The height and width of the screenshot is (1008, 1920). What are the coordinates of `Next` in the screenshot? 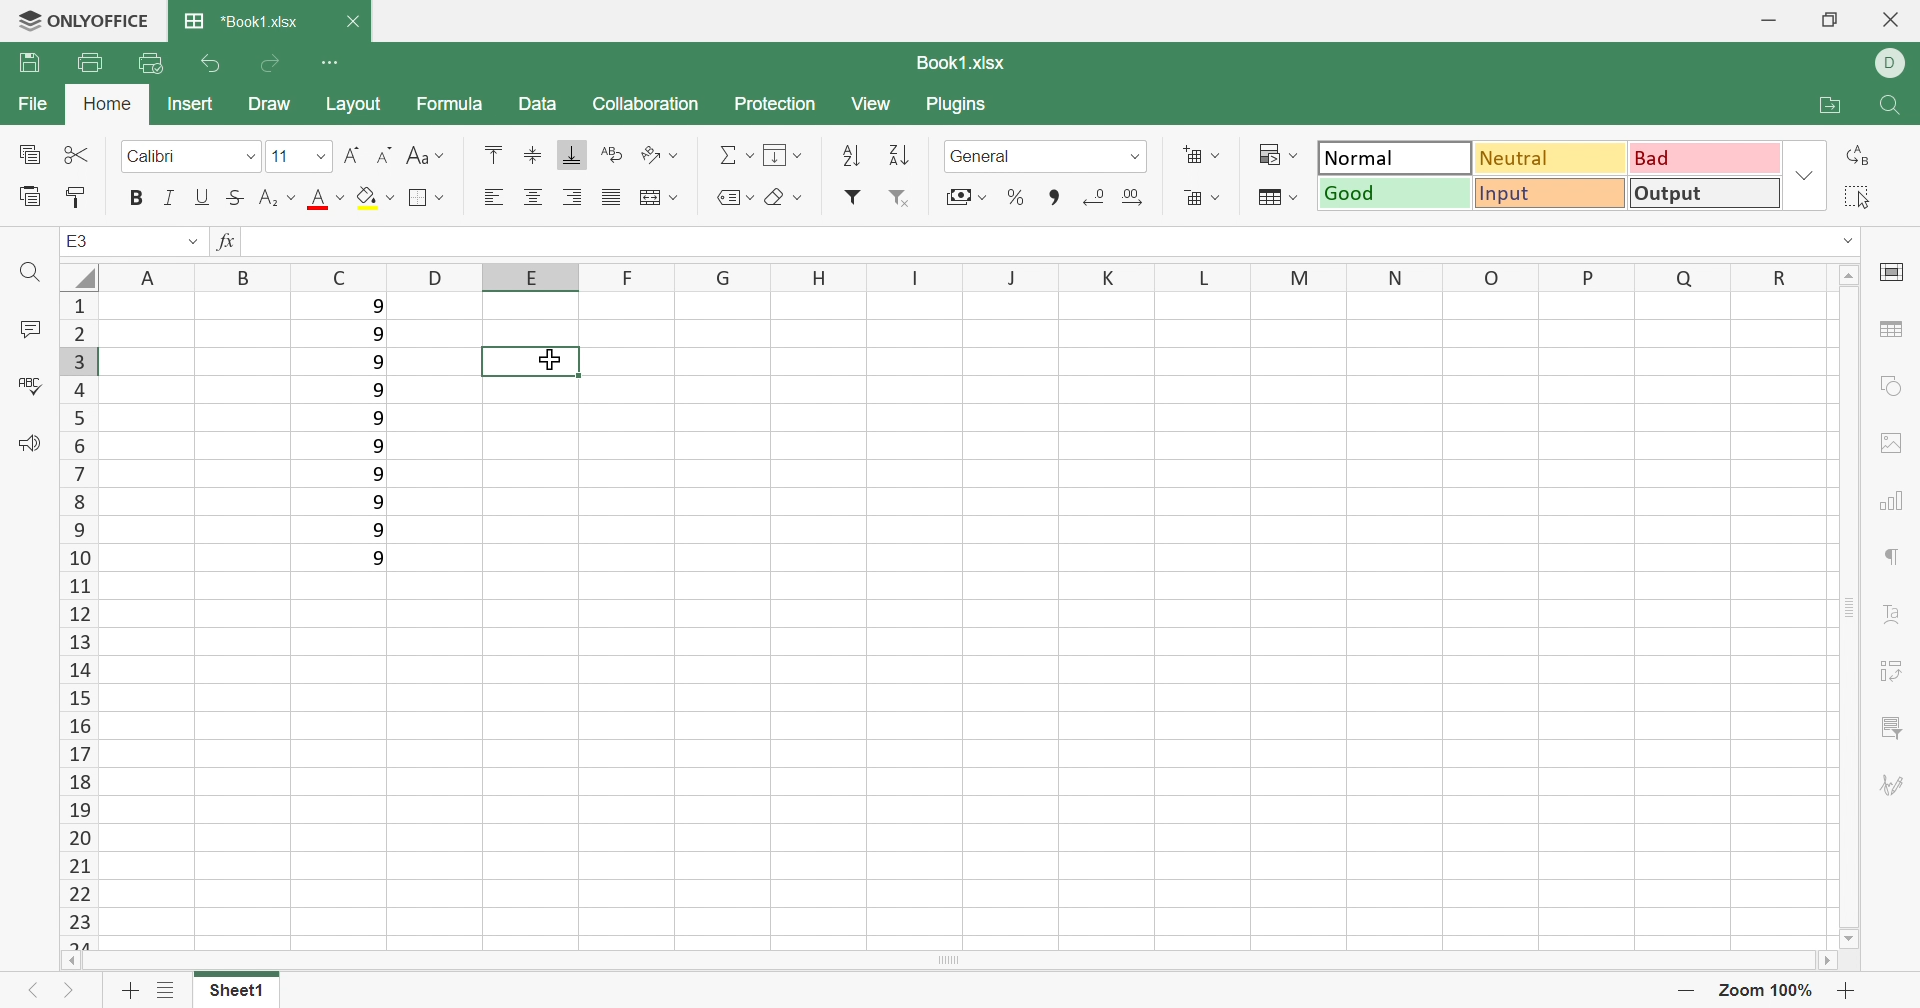 It's located at (70, 989).